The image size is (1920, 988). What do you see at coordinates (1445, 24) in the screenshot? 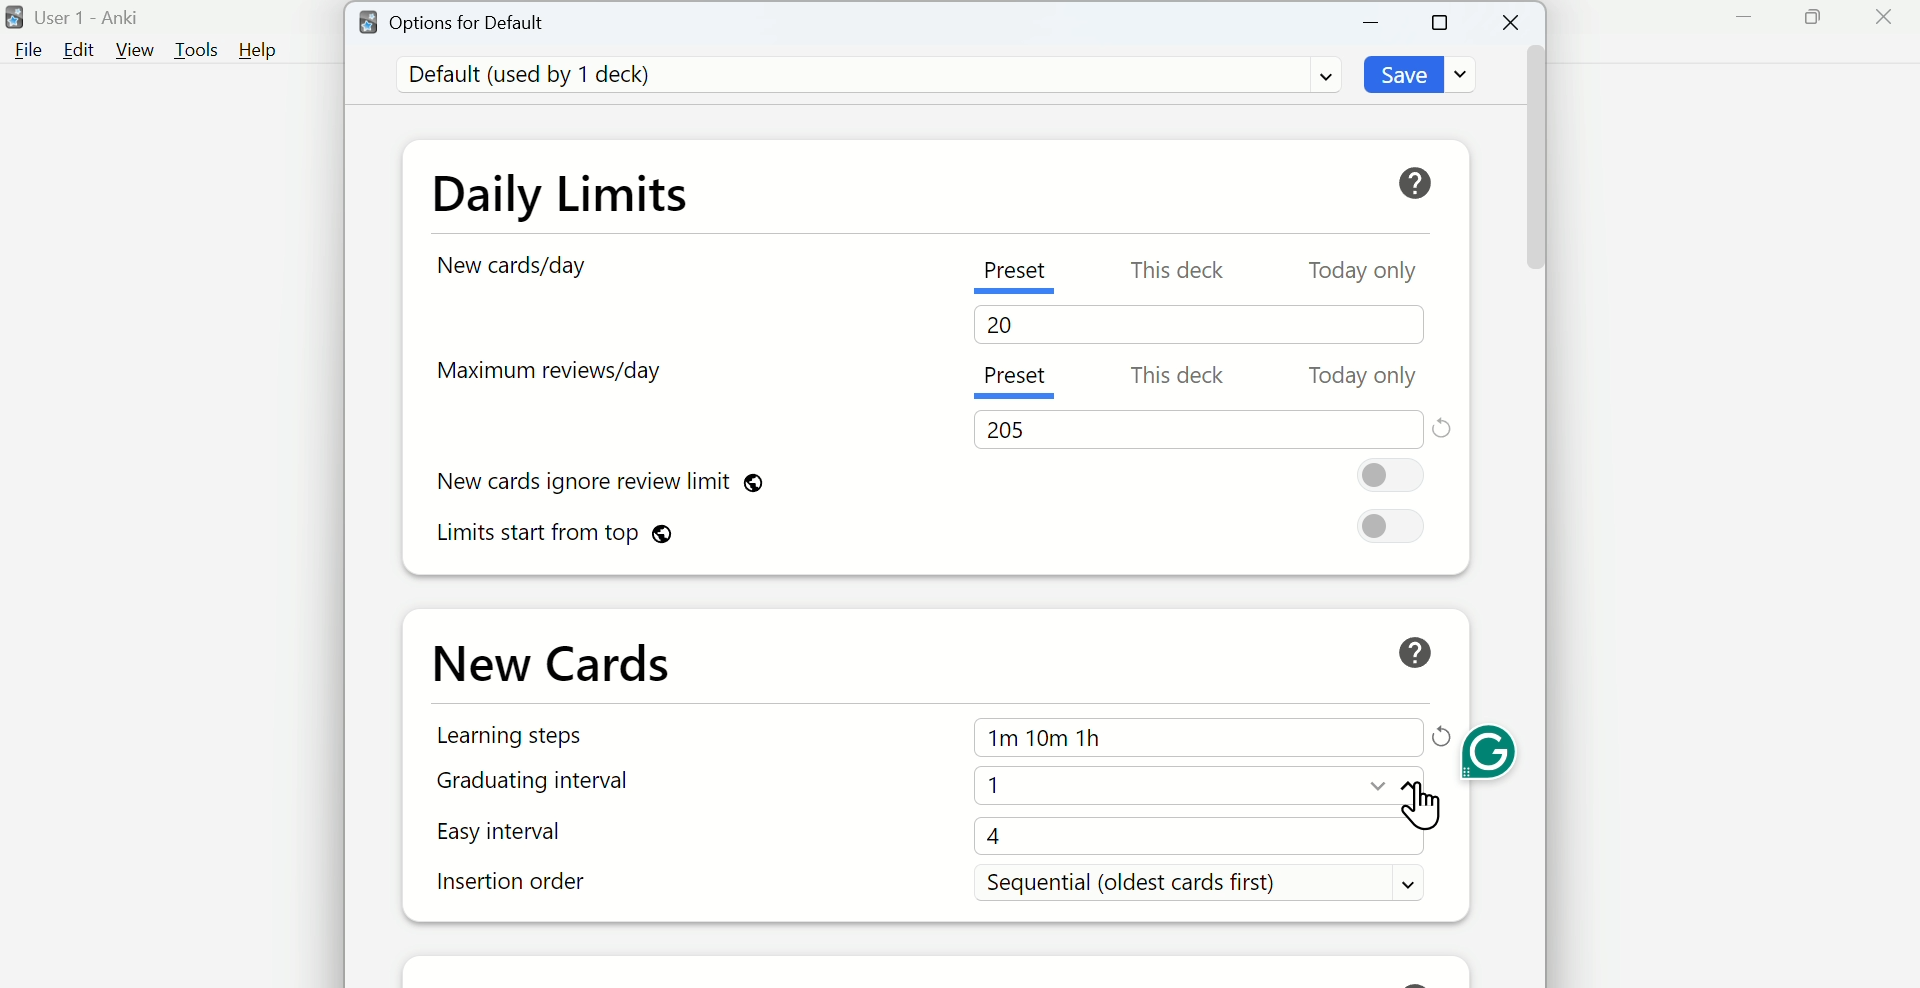
I see `Maximize` at bounding box center [1445, 24].